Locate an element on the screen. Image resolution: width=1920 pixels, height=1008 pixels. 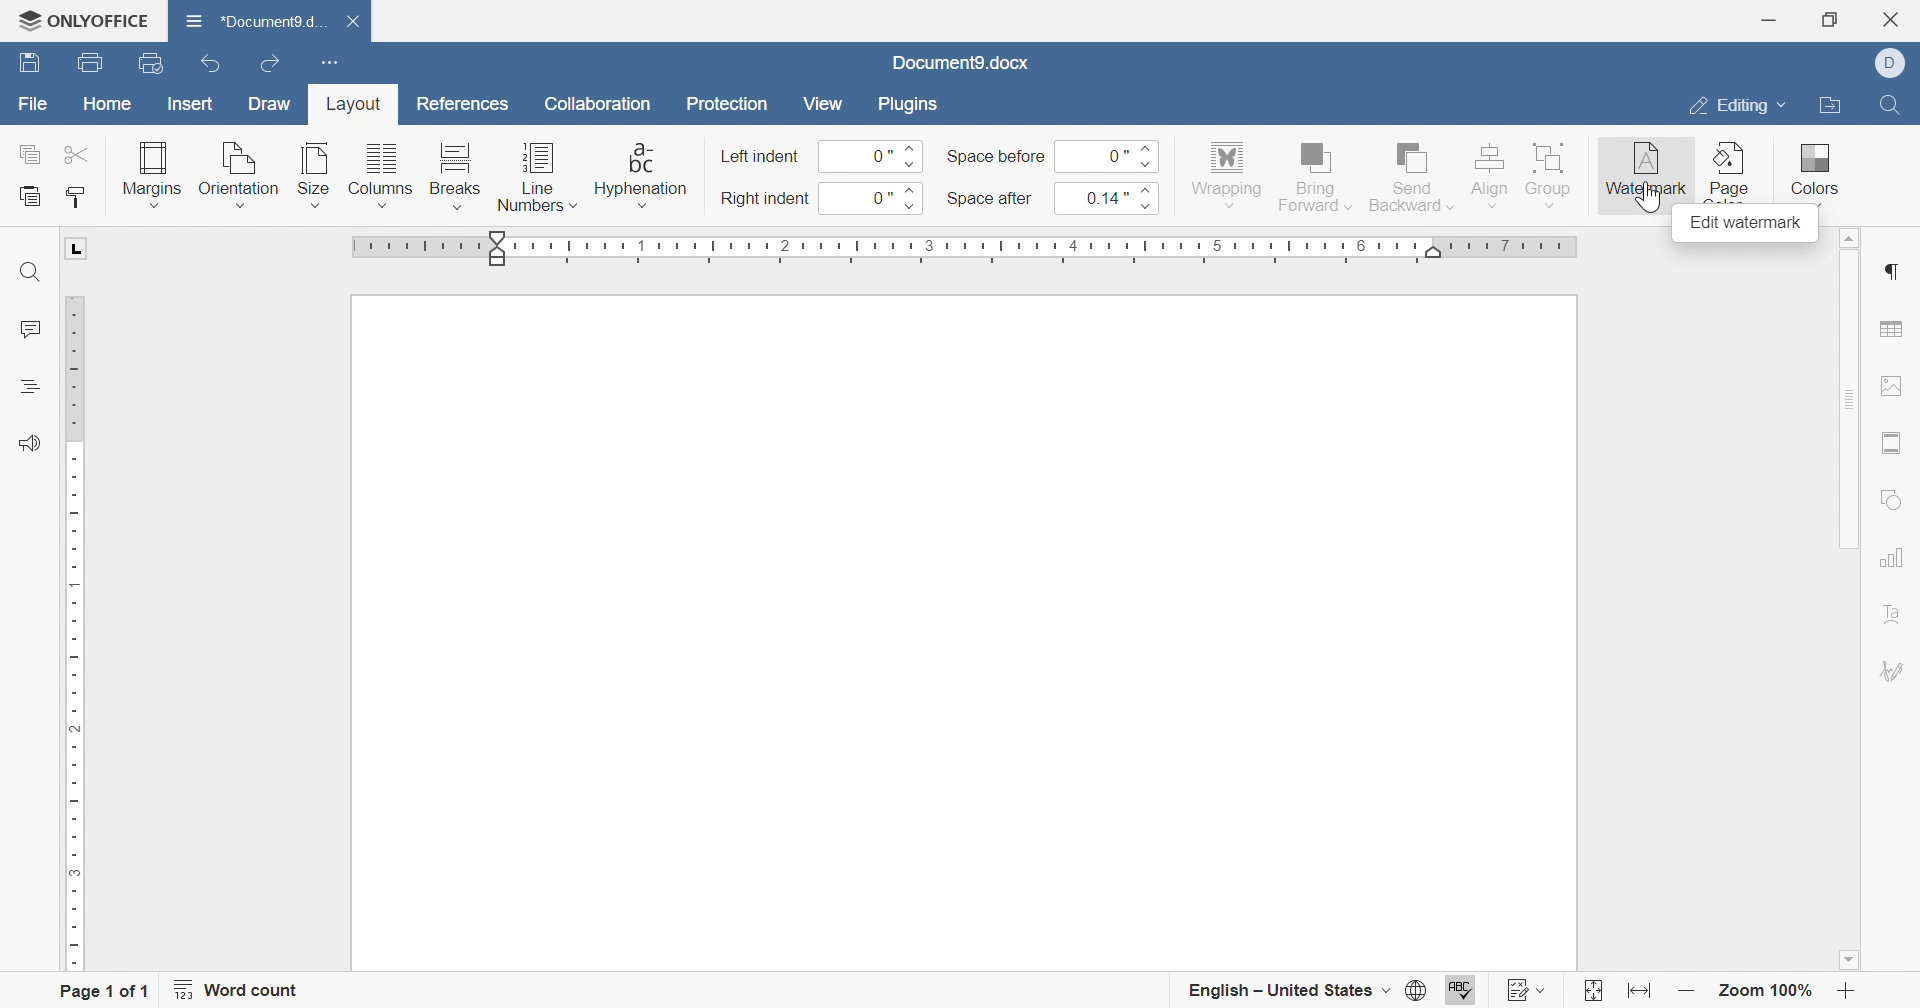
page color is located at coordinates (1731, 171).